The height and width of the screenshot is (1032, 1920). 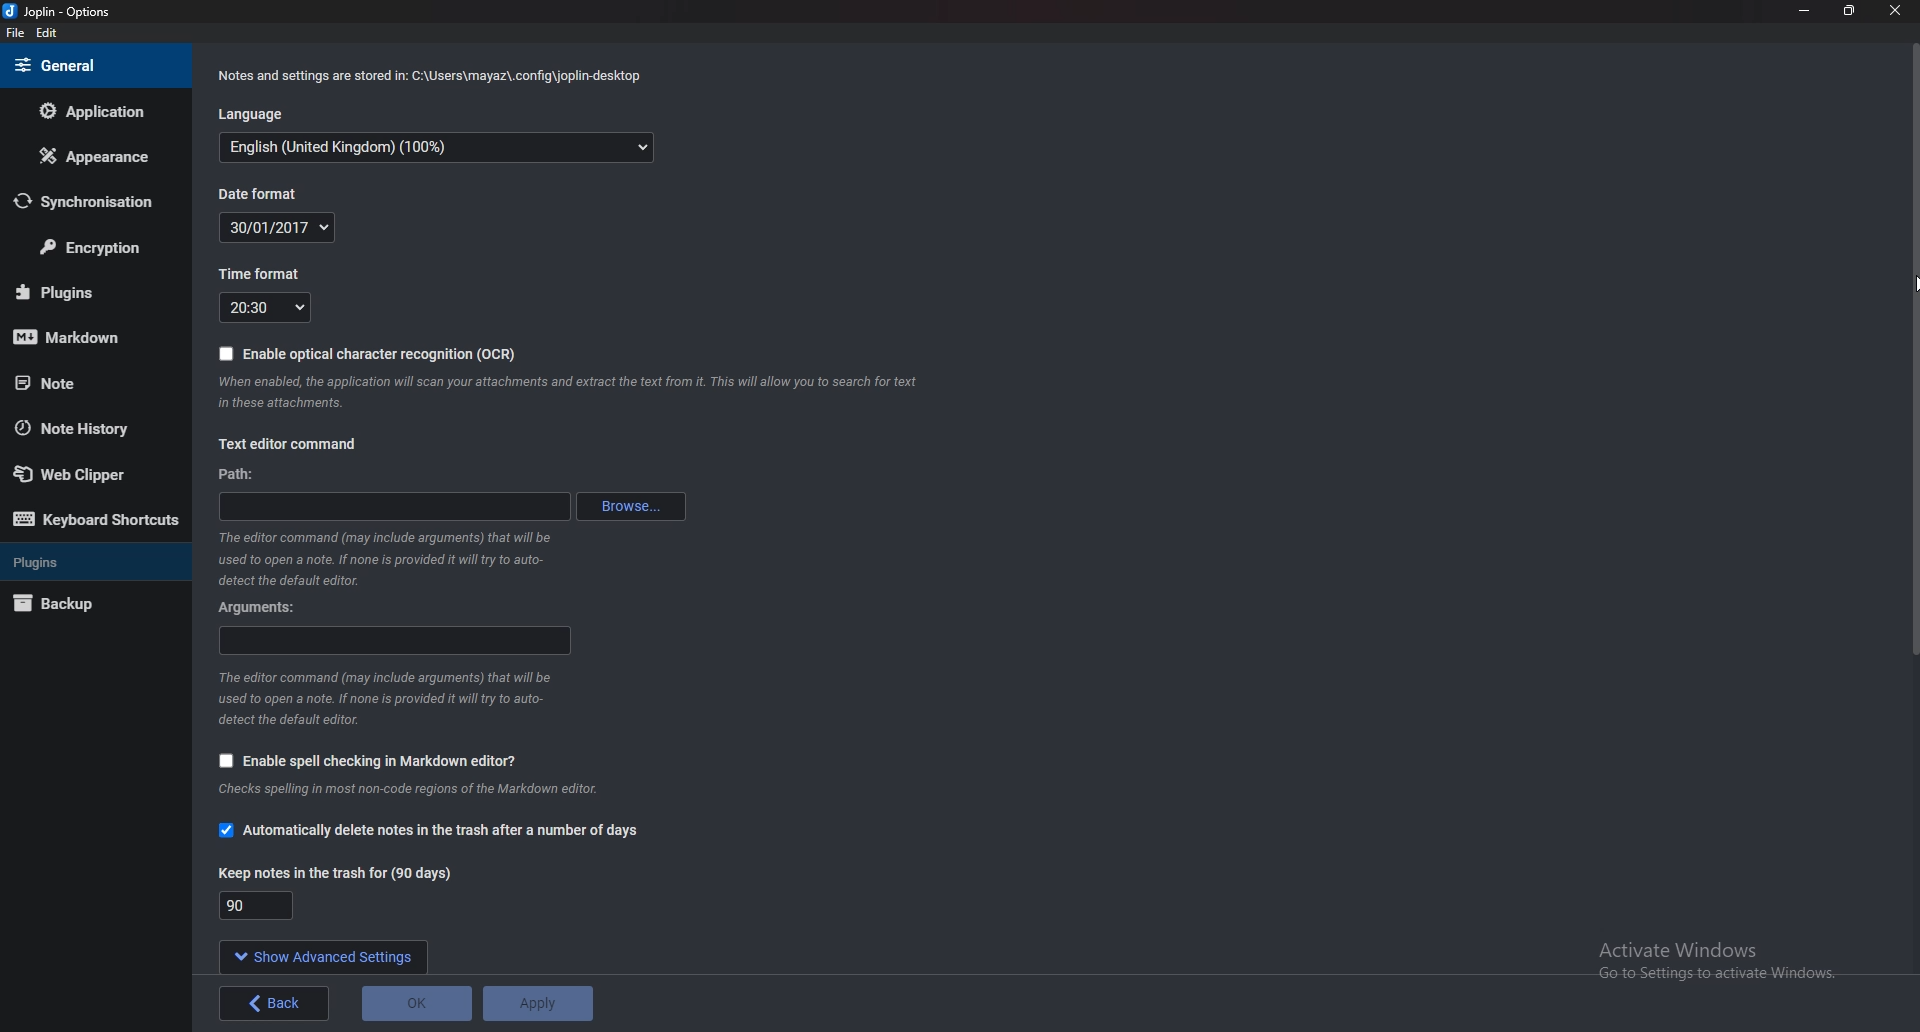 I want to click on Keep notes in the trash for, so click(x=255, y=905).